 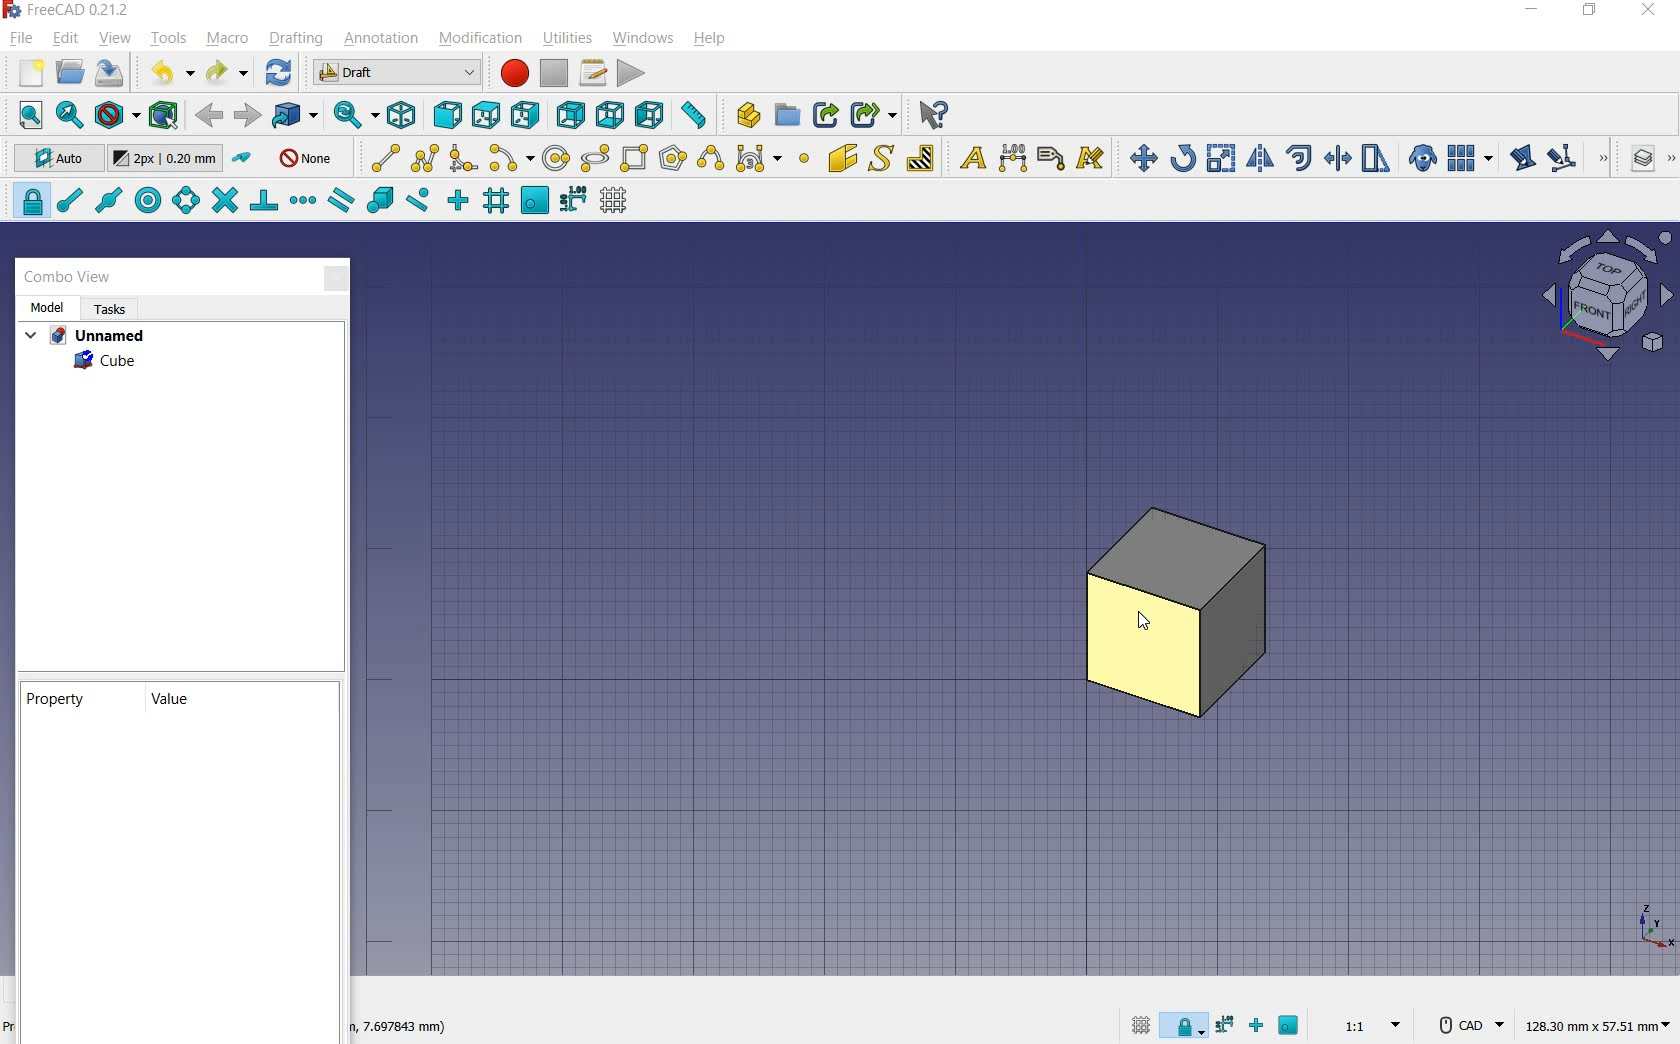 I want to click on shape from text, so click(x=883, y=157).